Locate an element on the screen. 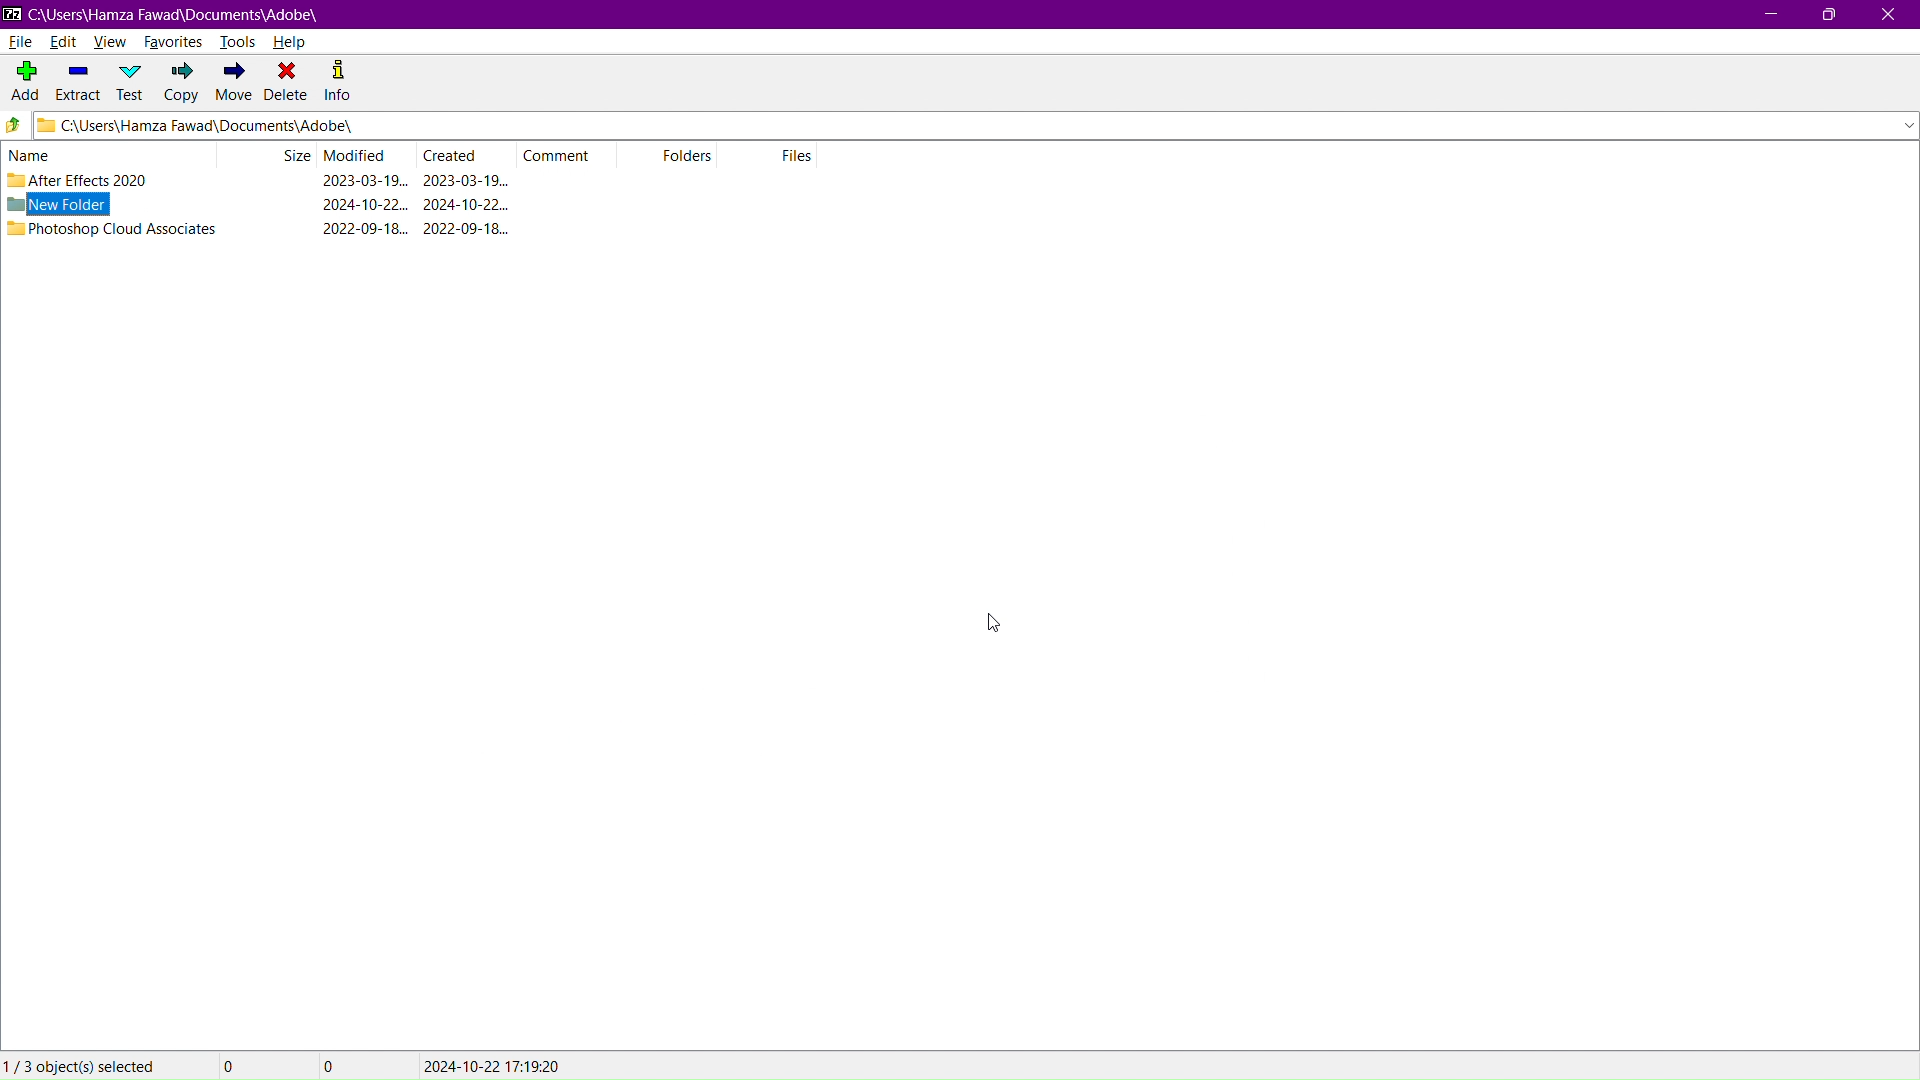 The image size is (1920, 1080). Modified is located at coordinates (365, 156).